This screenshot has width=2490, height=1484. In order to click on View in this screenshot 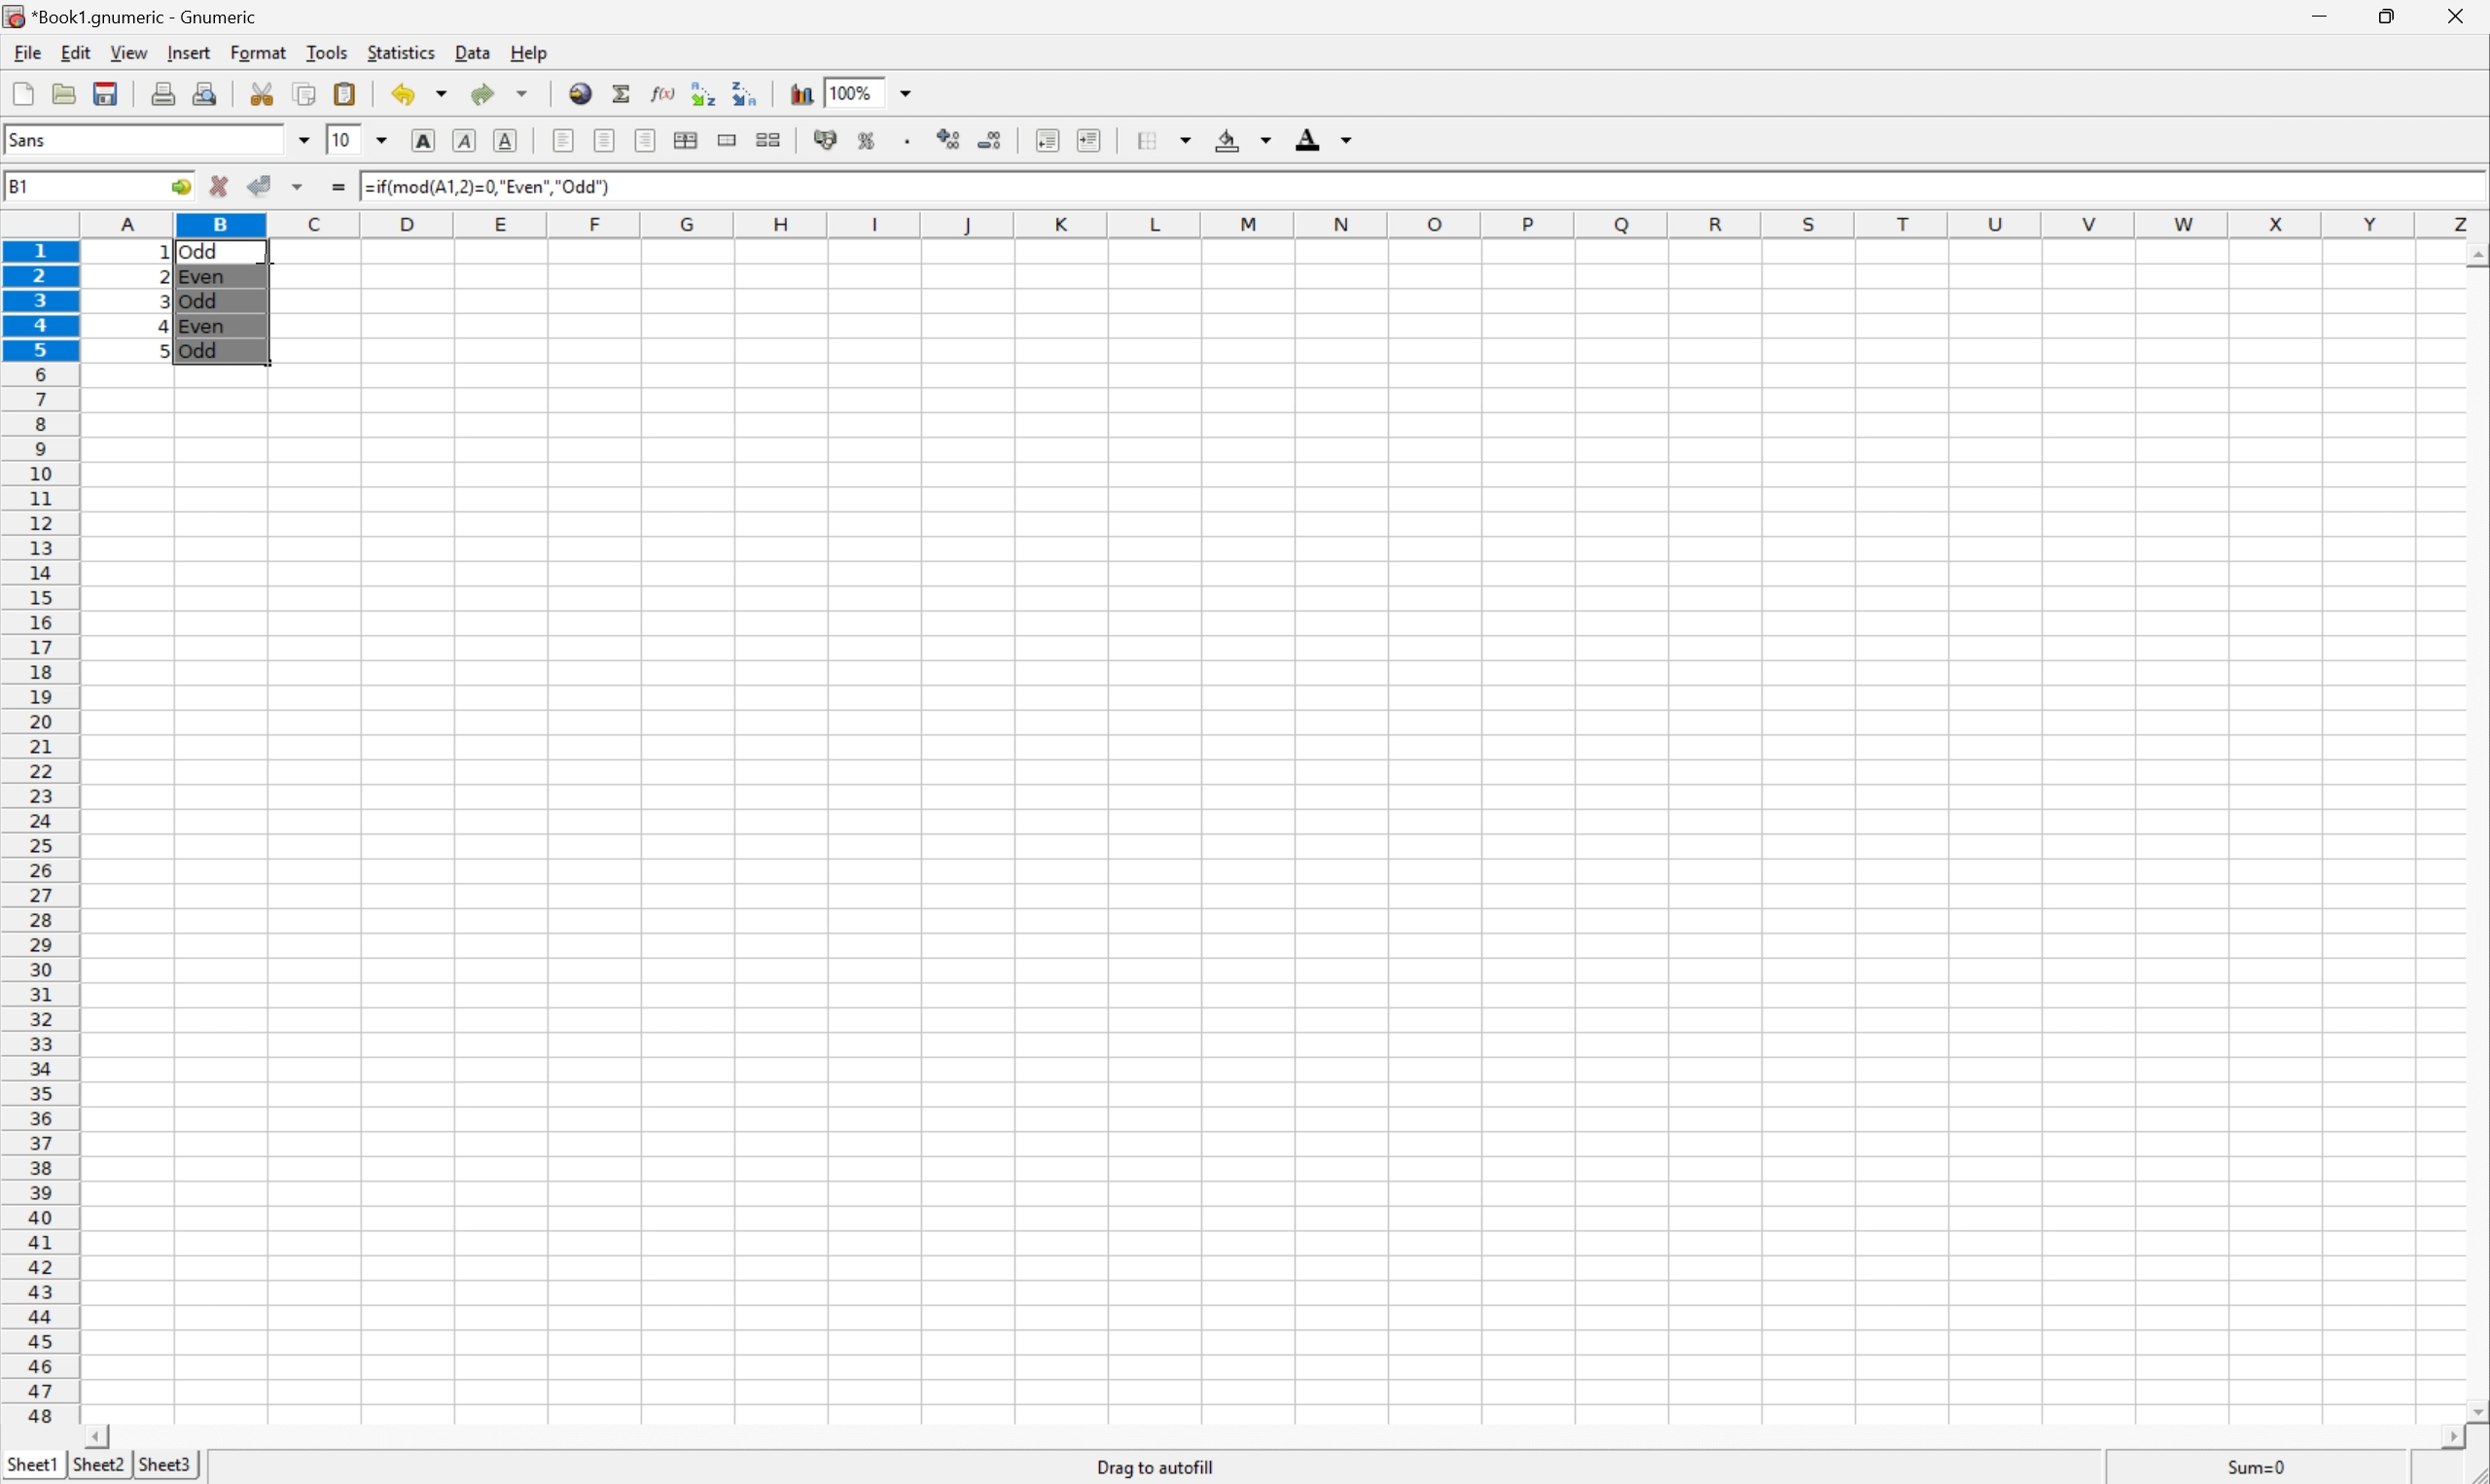, I will do `click(129, 52)`.